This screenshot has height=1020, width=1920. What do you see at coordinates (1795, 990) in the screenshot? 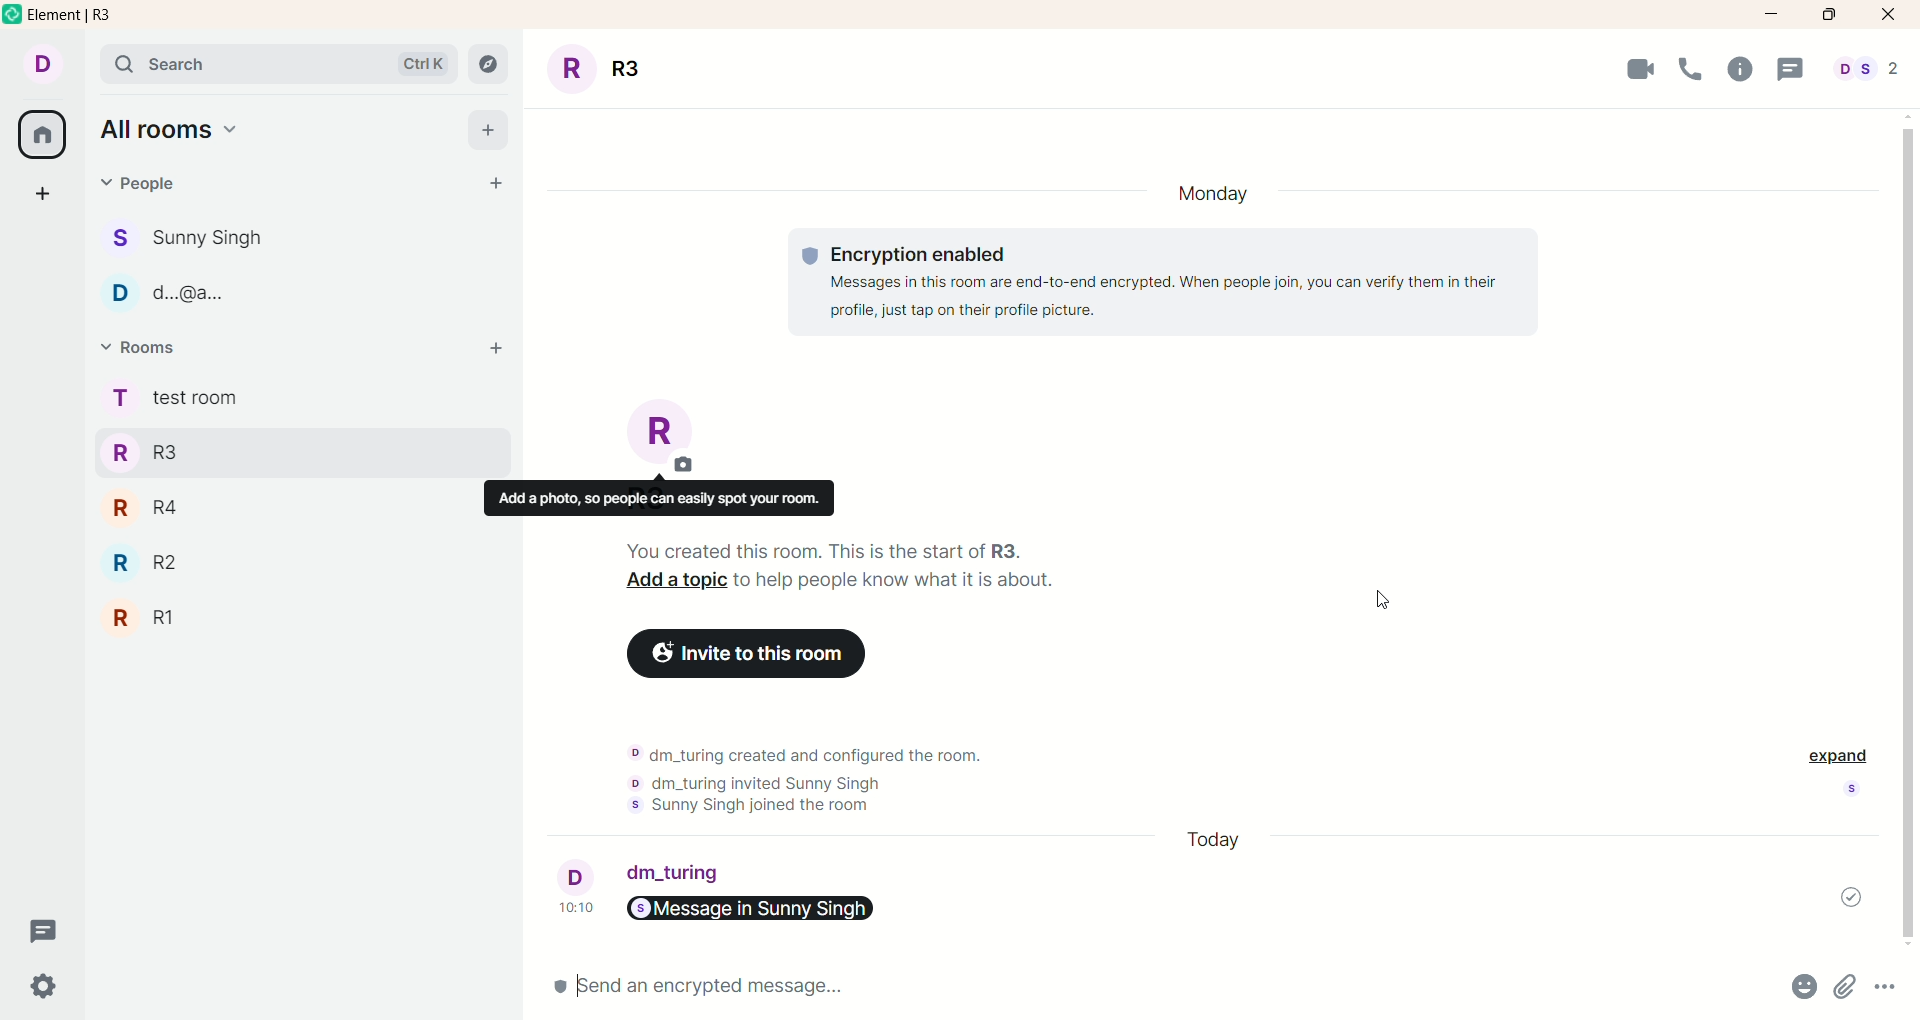
I see `emojis` at bounding box center [1795, 990].